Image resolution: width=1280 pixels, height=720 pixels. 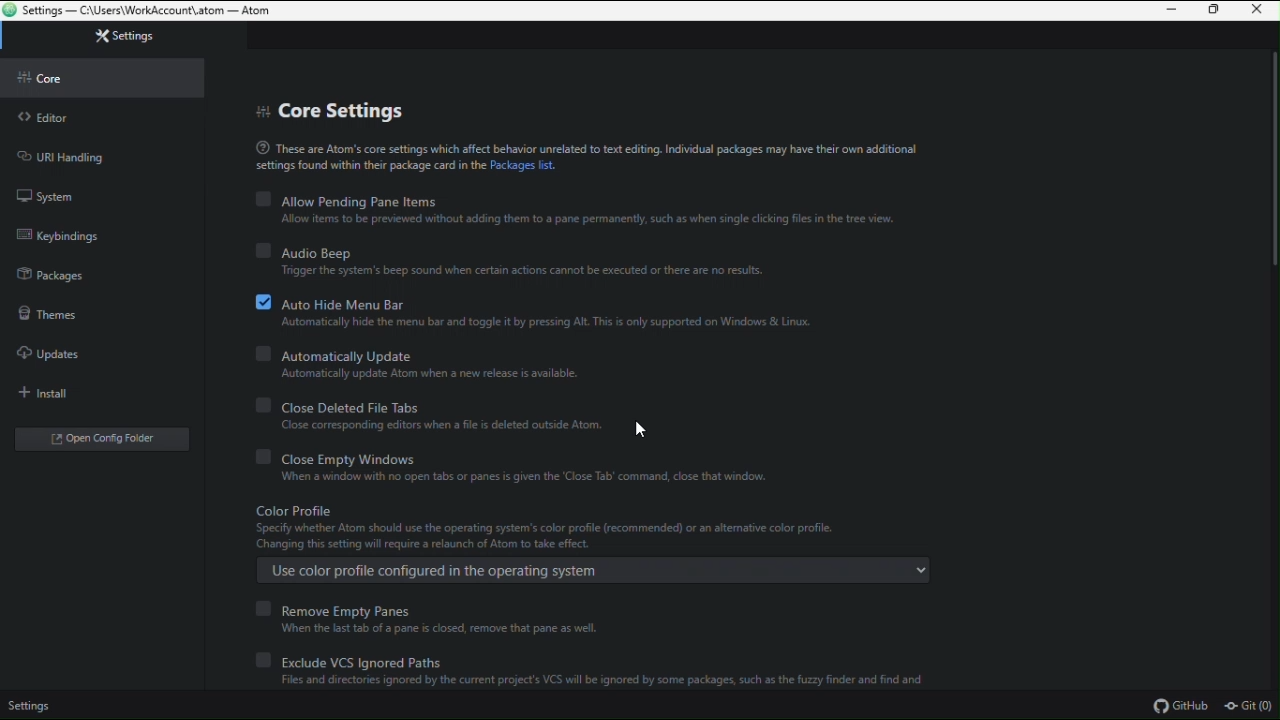 I want to click on ‘Trigger the system's beep sound when certain actions cannot be executed or there are no results., so click(x=532, y=271).